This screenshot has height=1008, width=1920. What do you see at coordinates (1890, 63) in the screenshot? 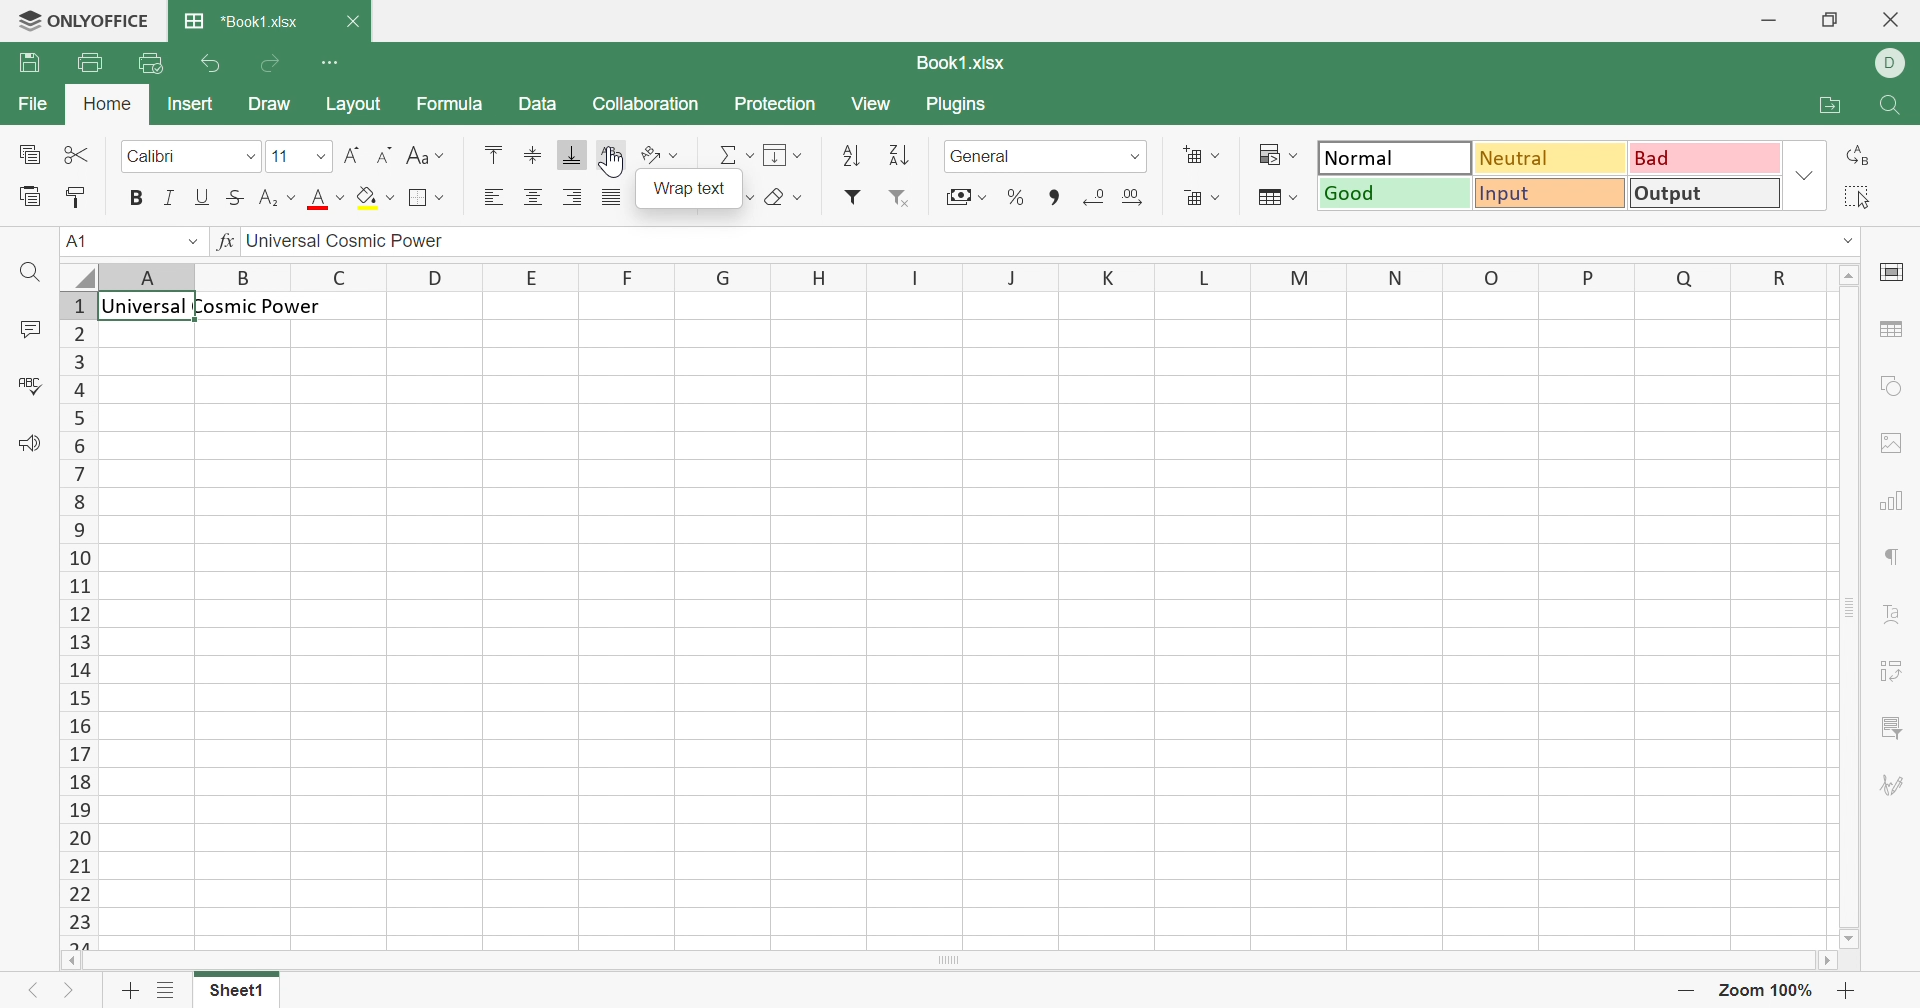
I see `DELL` at bounding box center [1890, 63].